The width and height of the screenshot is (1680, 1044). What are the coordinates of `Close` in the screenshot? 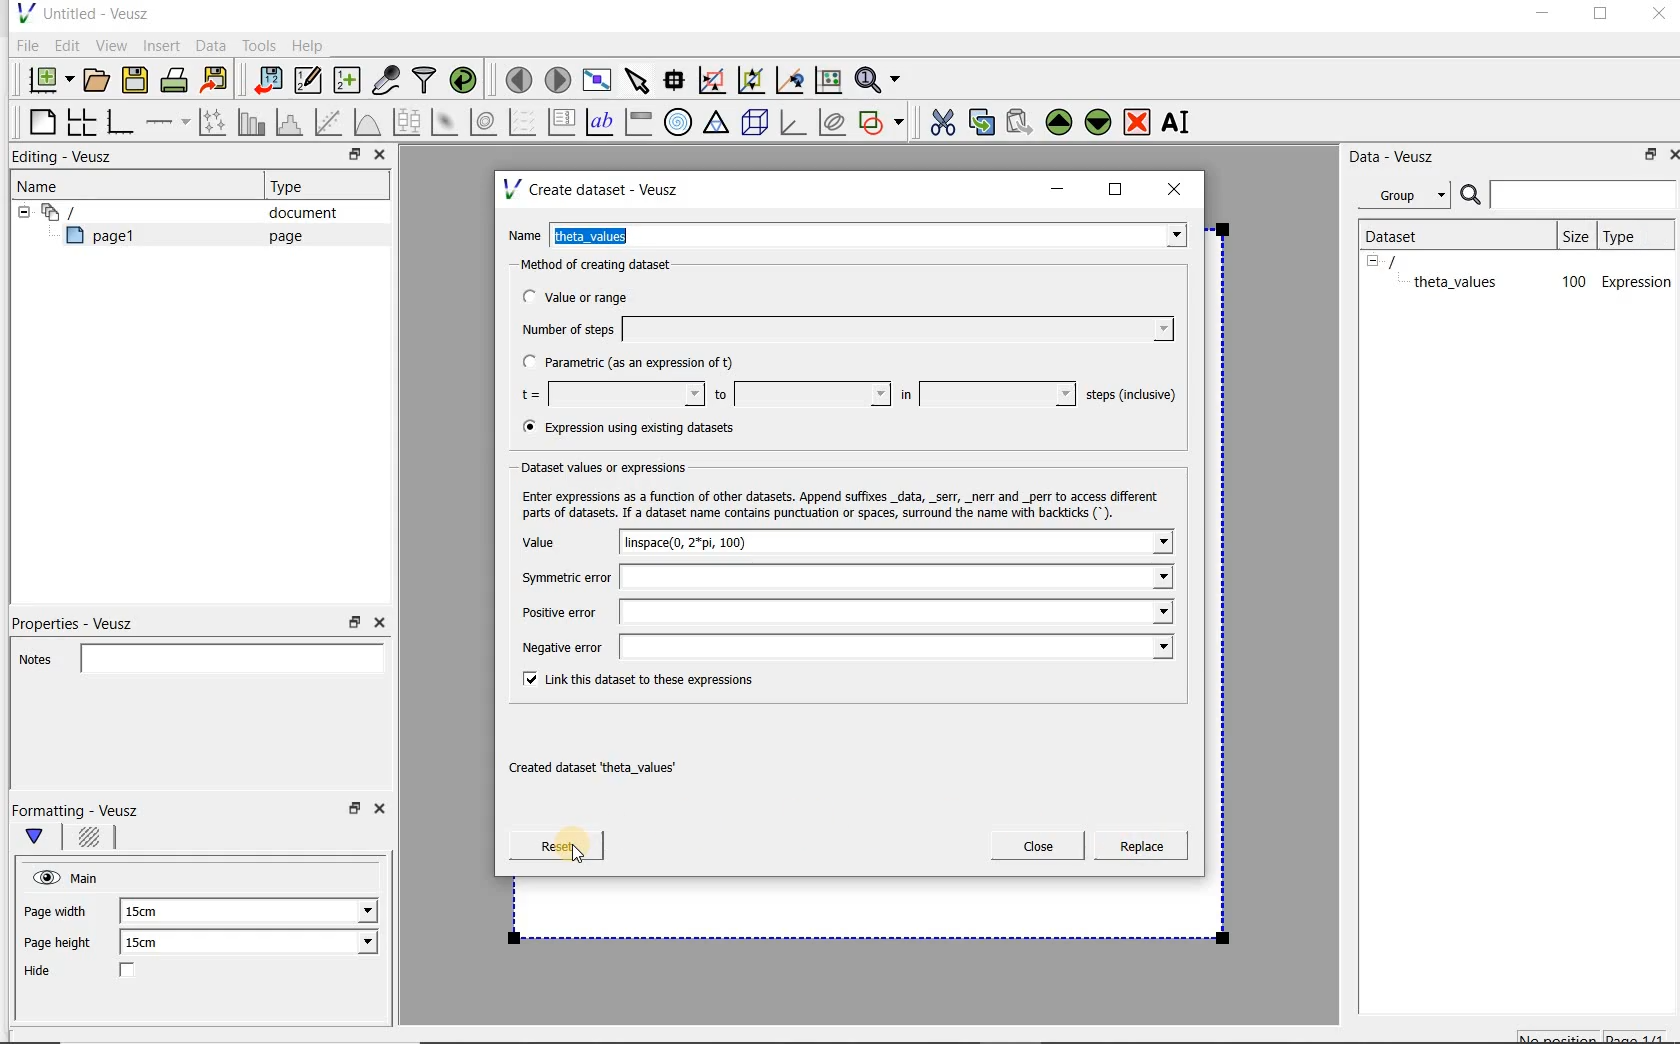 It's located at (378, 623).